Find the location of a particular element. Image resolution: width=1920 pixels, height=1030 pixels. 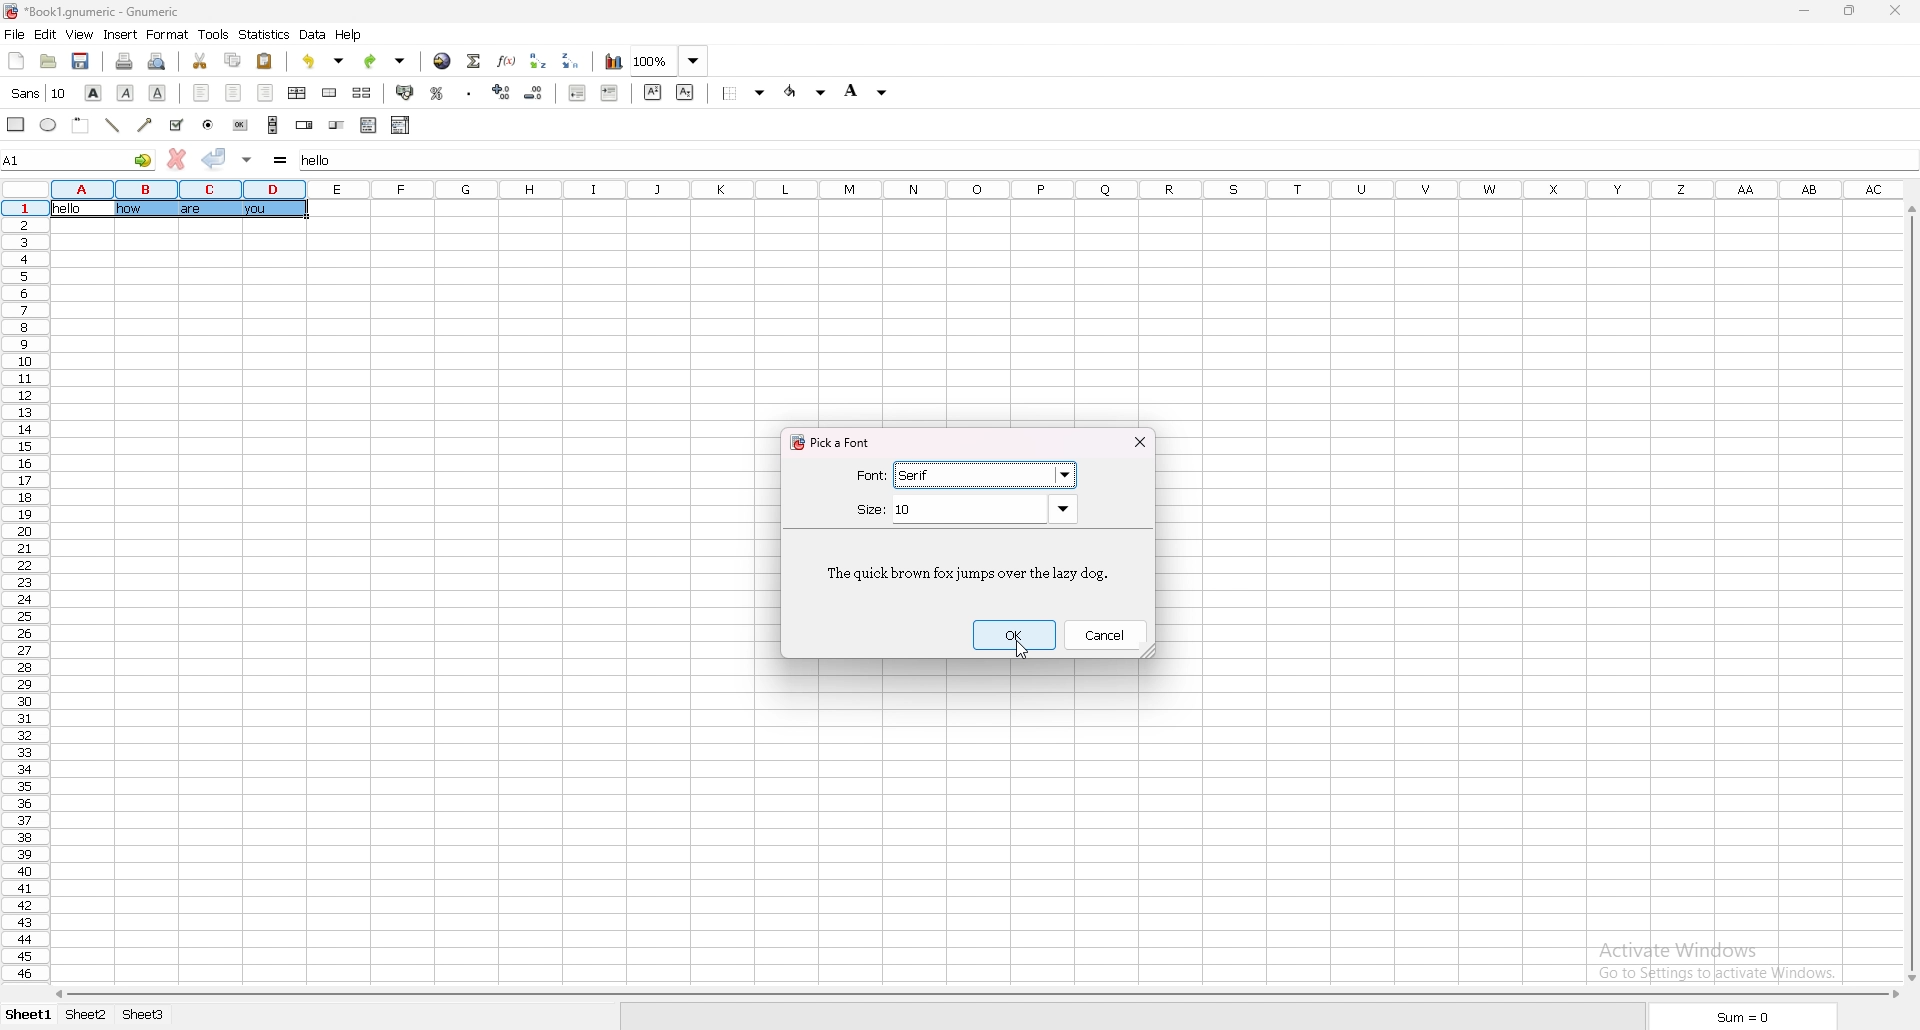

statistics is located at coordinates (265, 34).